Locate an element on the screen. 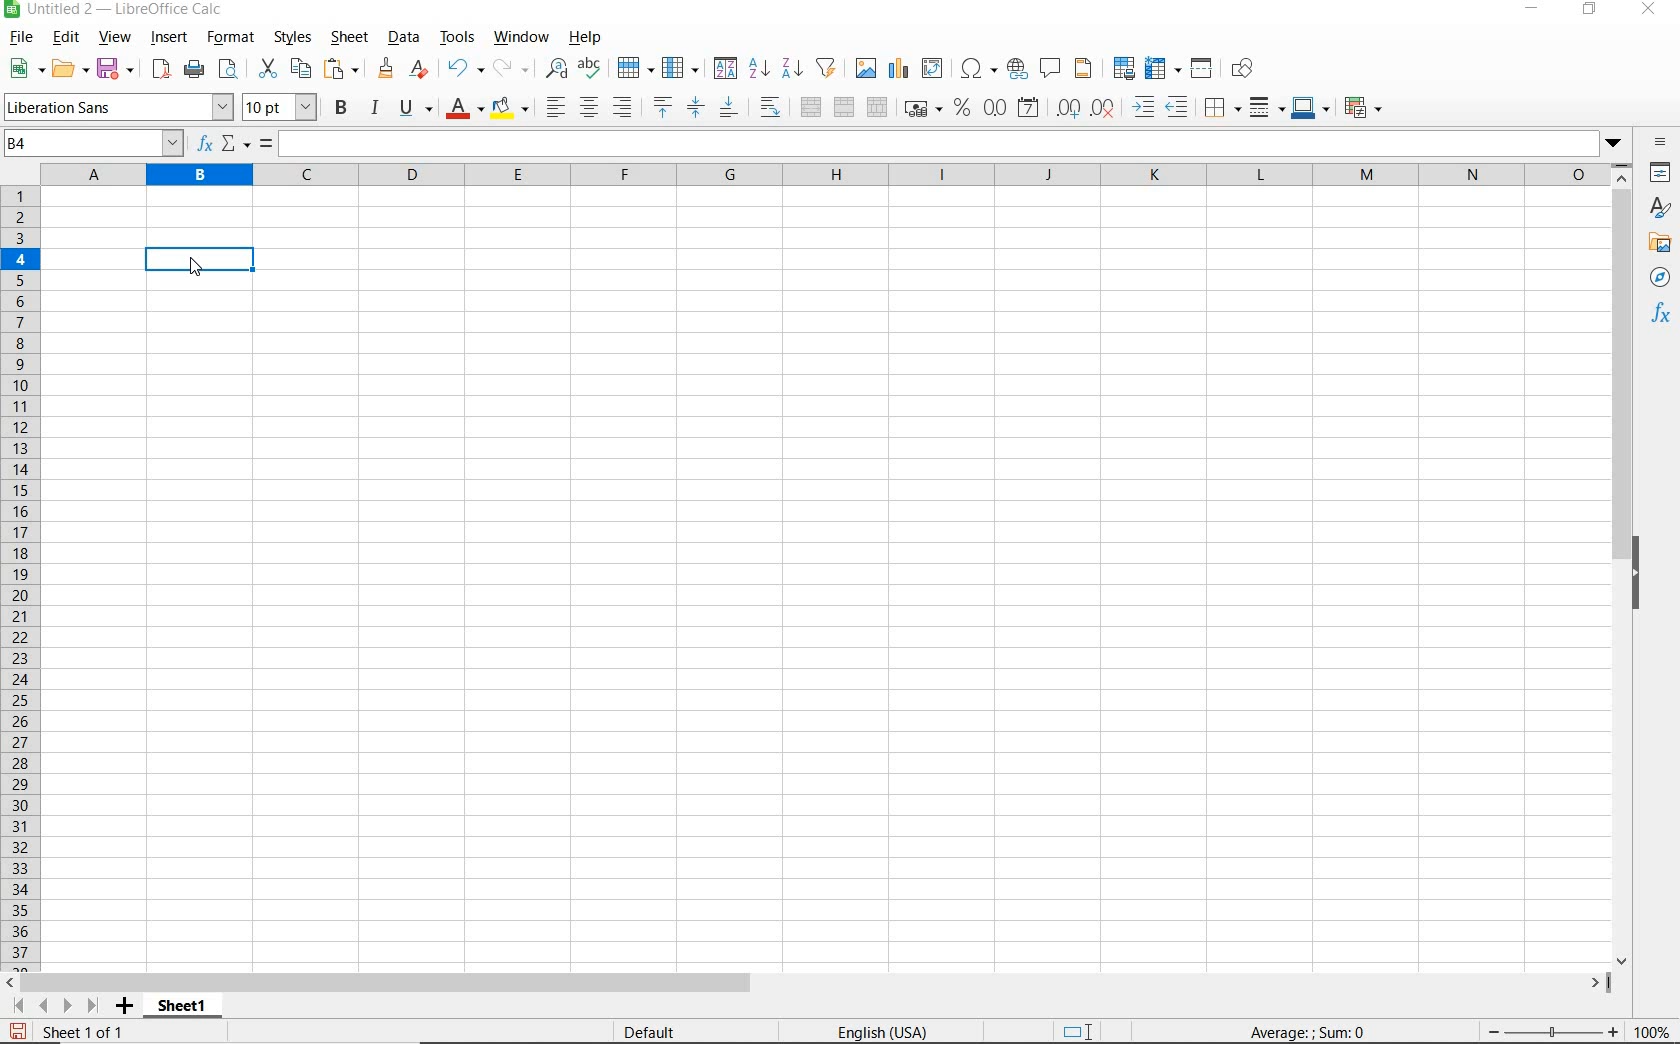  underline is located at coordinates (416, 111).